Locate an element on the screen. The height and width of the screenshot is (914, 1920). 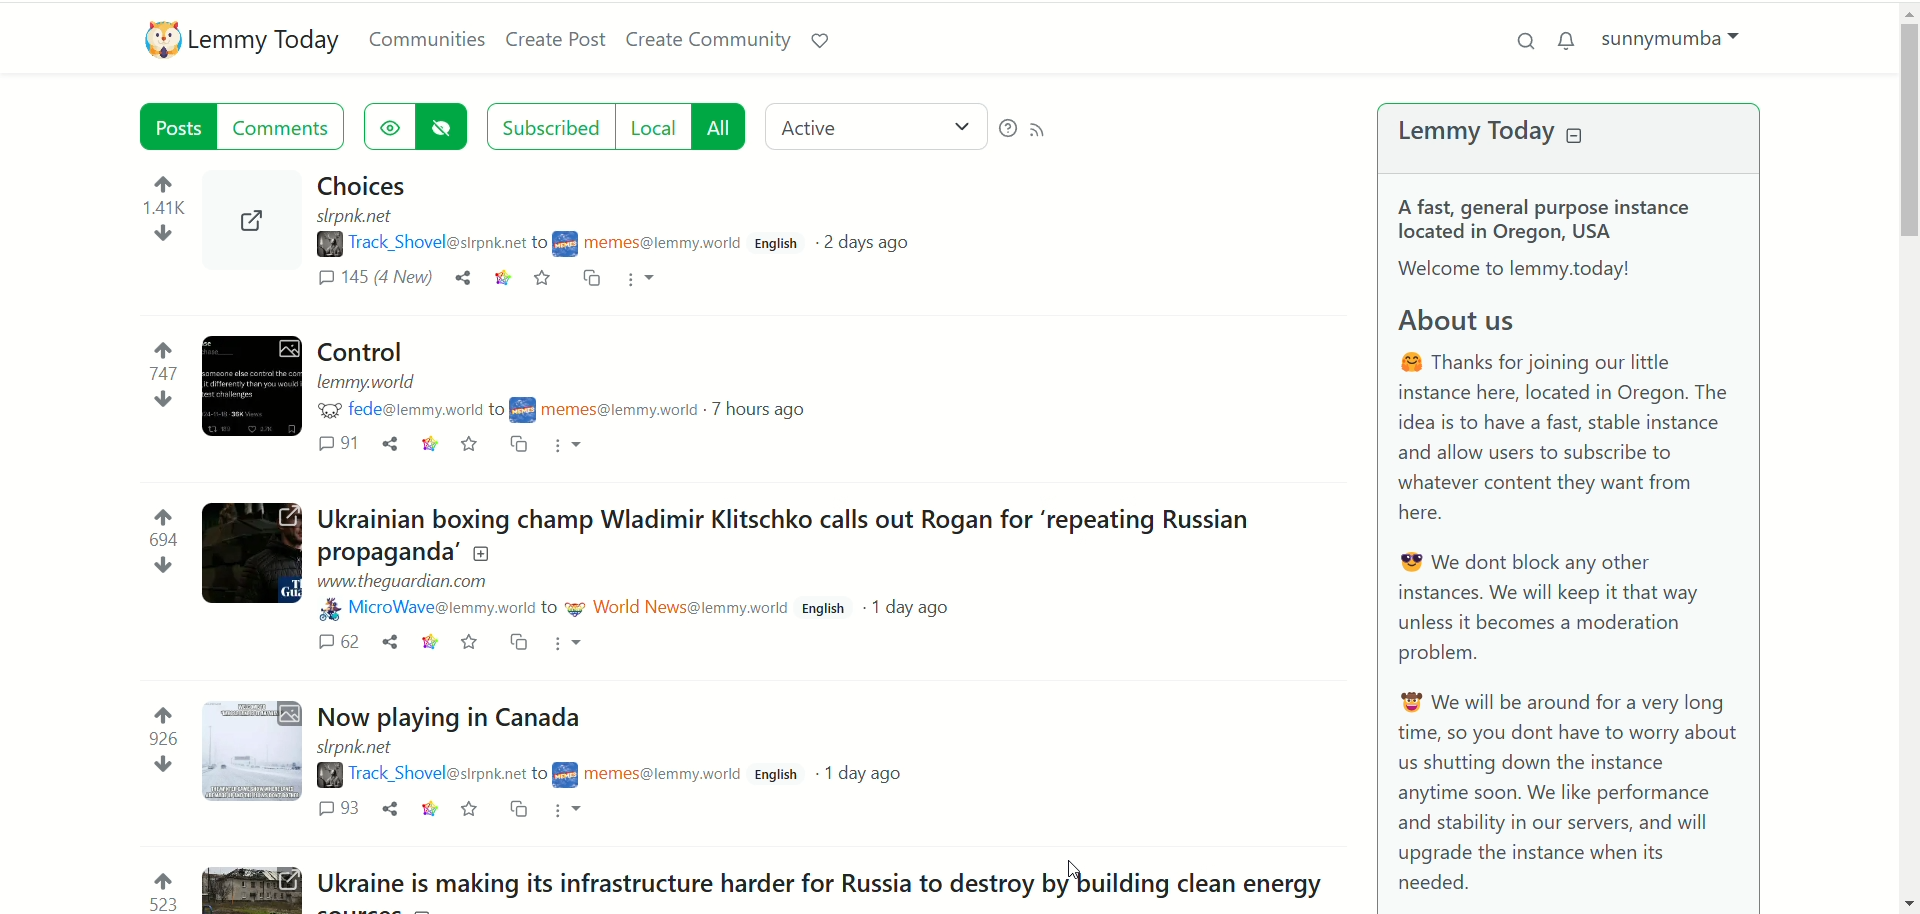
english is located at coordinates (776, 241).